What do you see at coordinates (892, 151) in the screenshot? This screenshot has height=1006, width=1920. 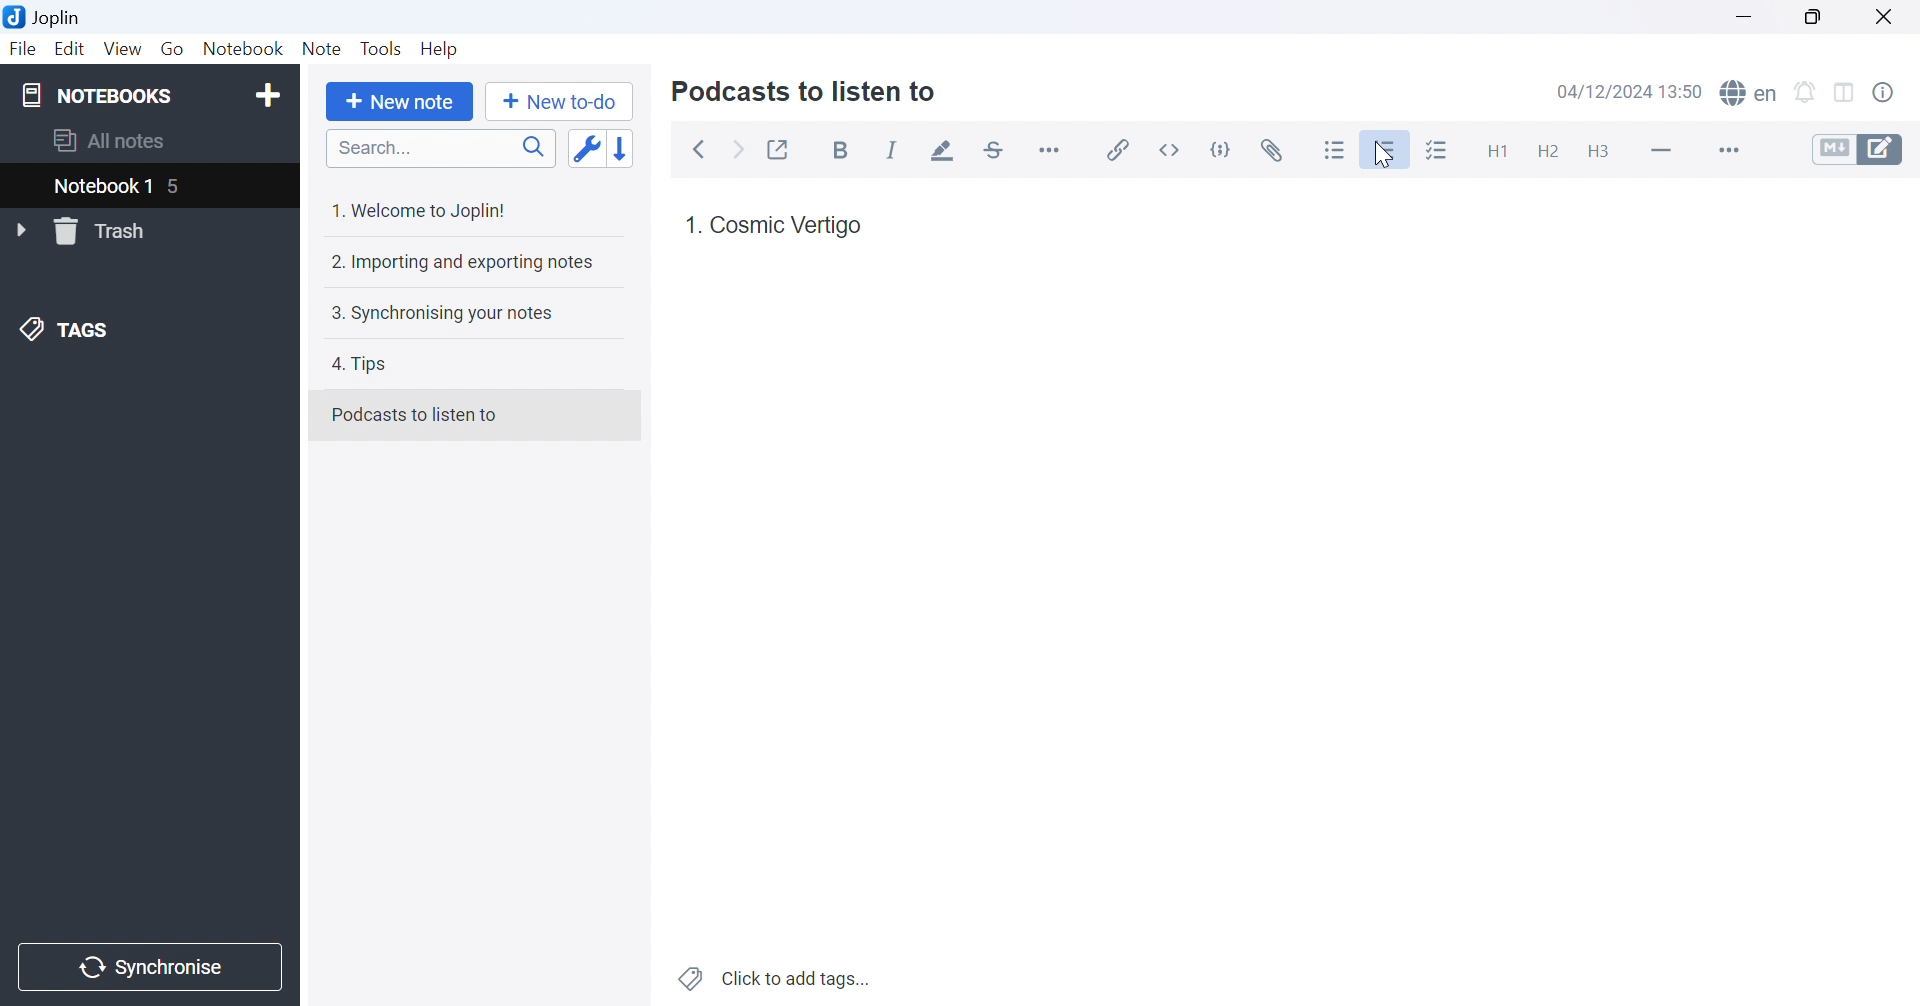 I see `Italic` at bounding box center [892, 151].